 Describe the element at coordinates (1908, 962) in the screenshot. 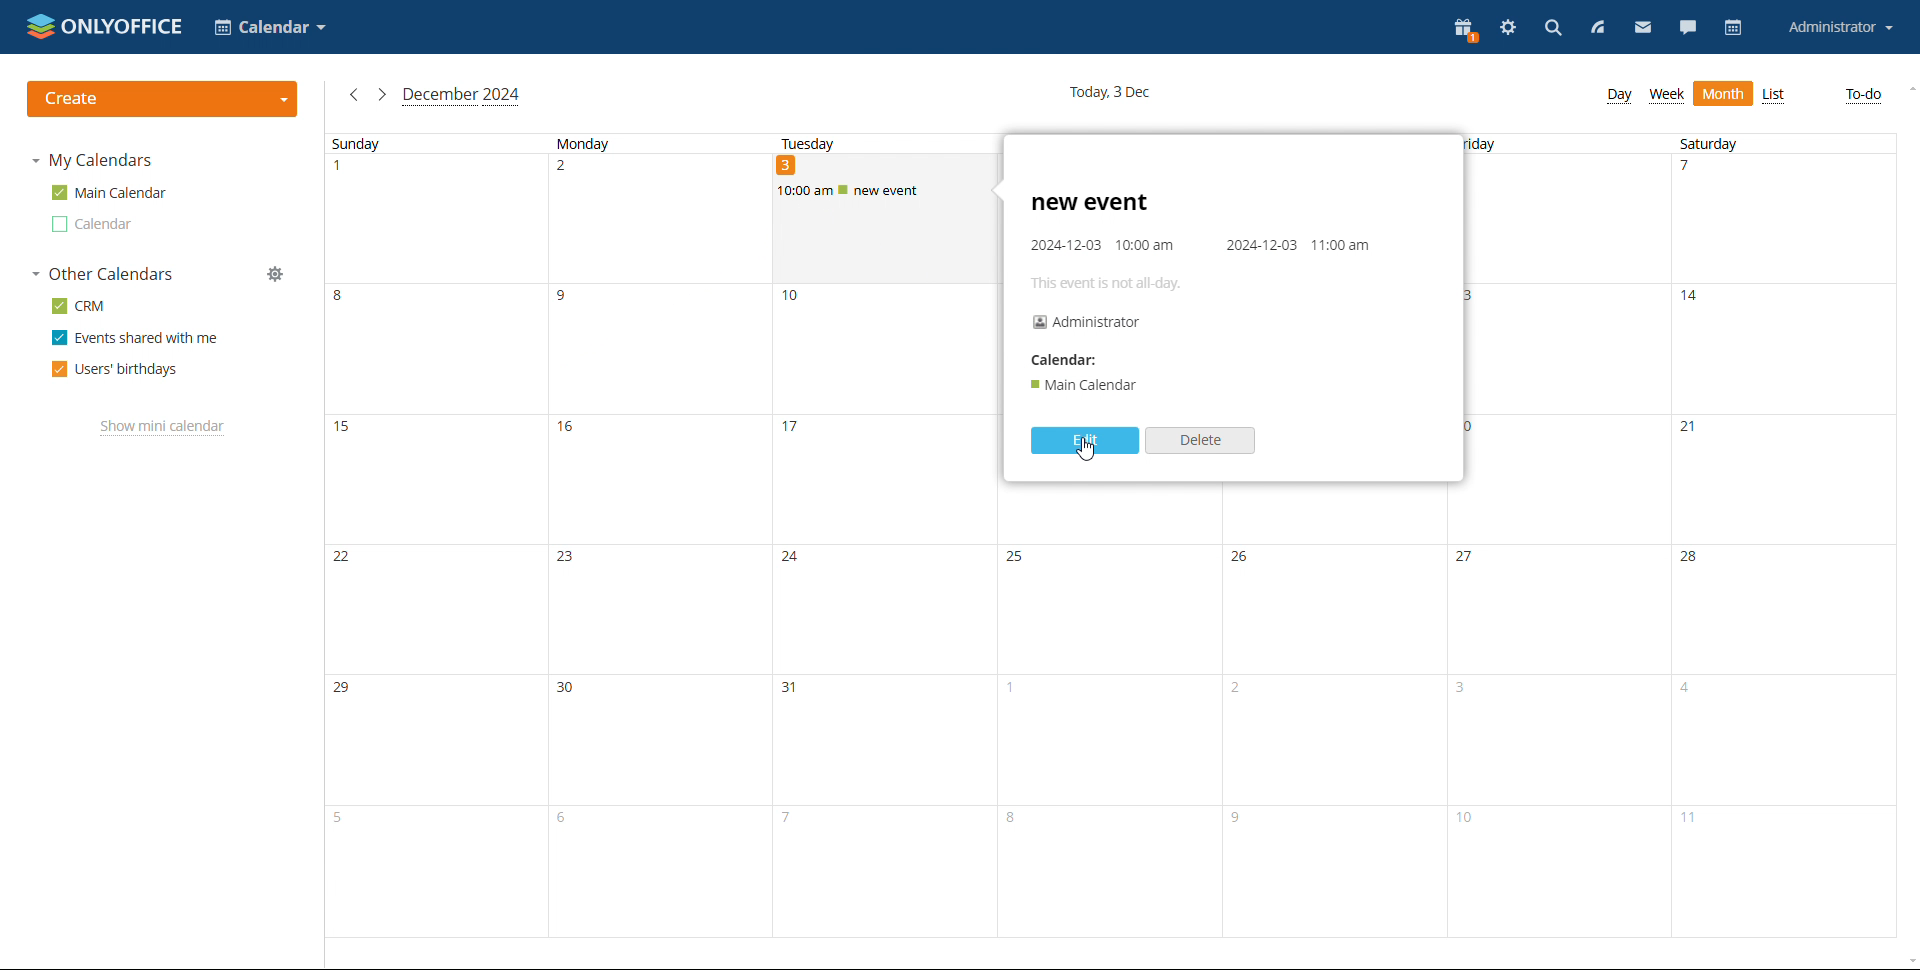

I see `scroll down` at that location.